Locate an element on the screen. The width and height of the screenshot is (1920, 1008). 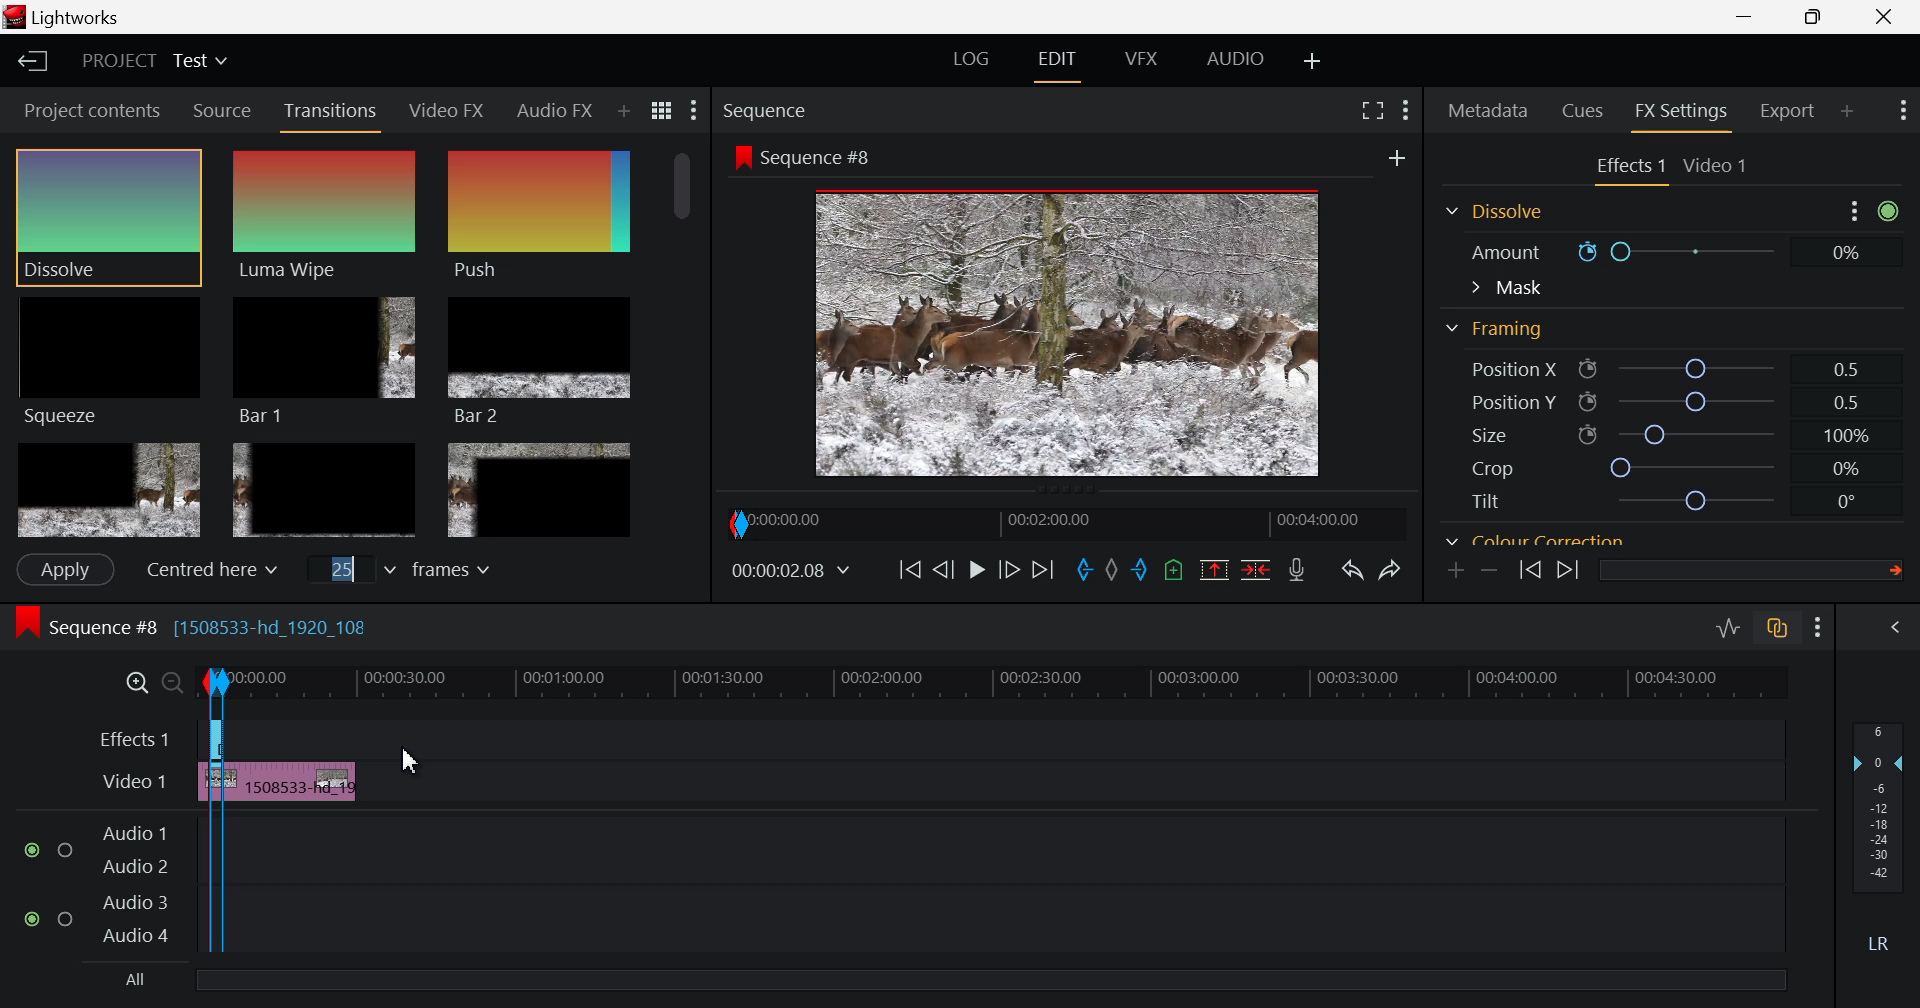
Show settings is located at coordinates (1406, 110).